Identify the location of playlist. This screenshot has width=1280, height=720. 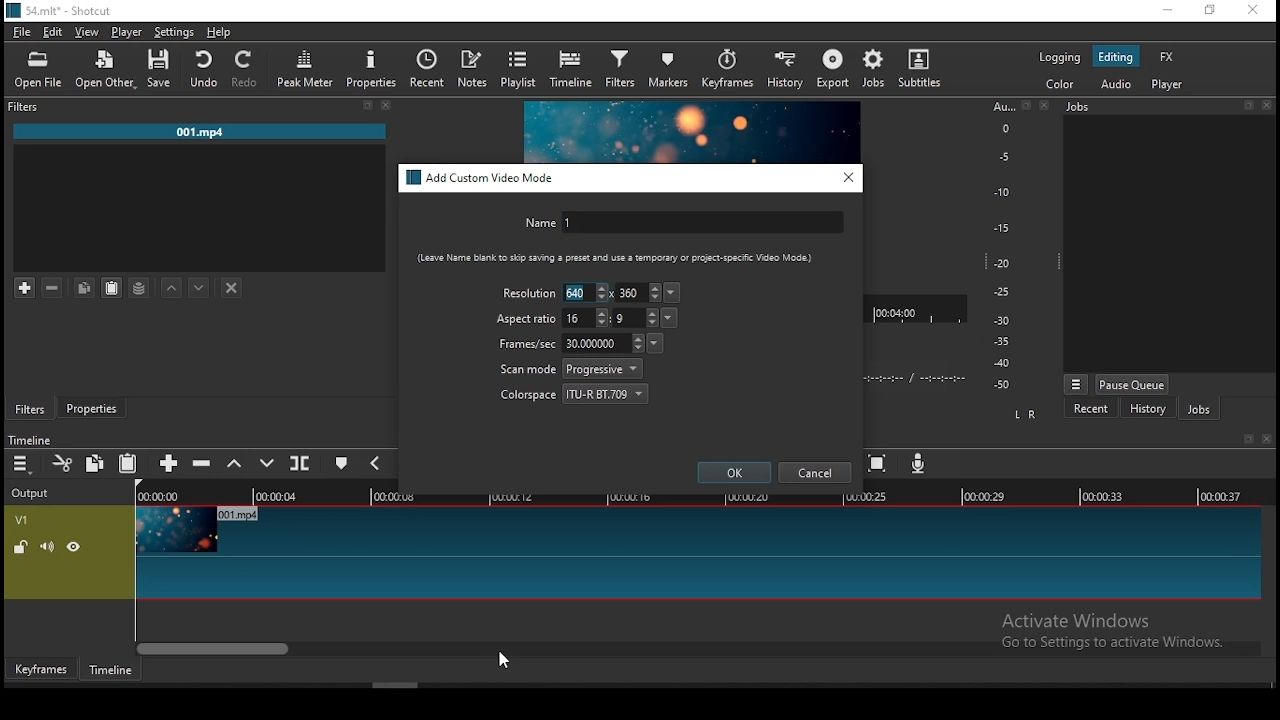
(520, 68).